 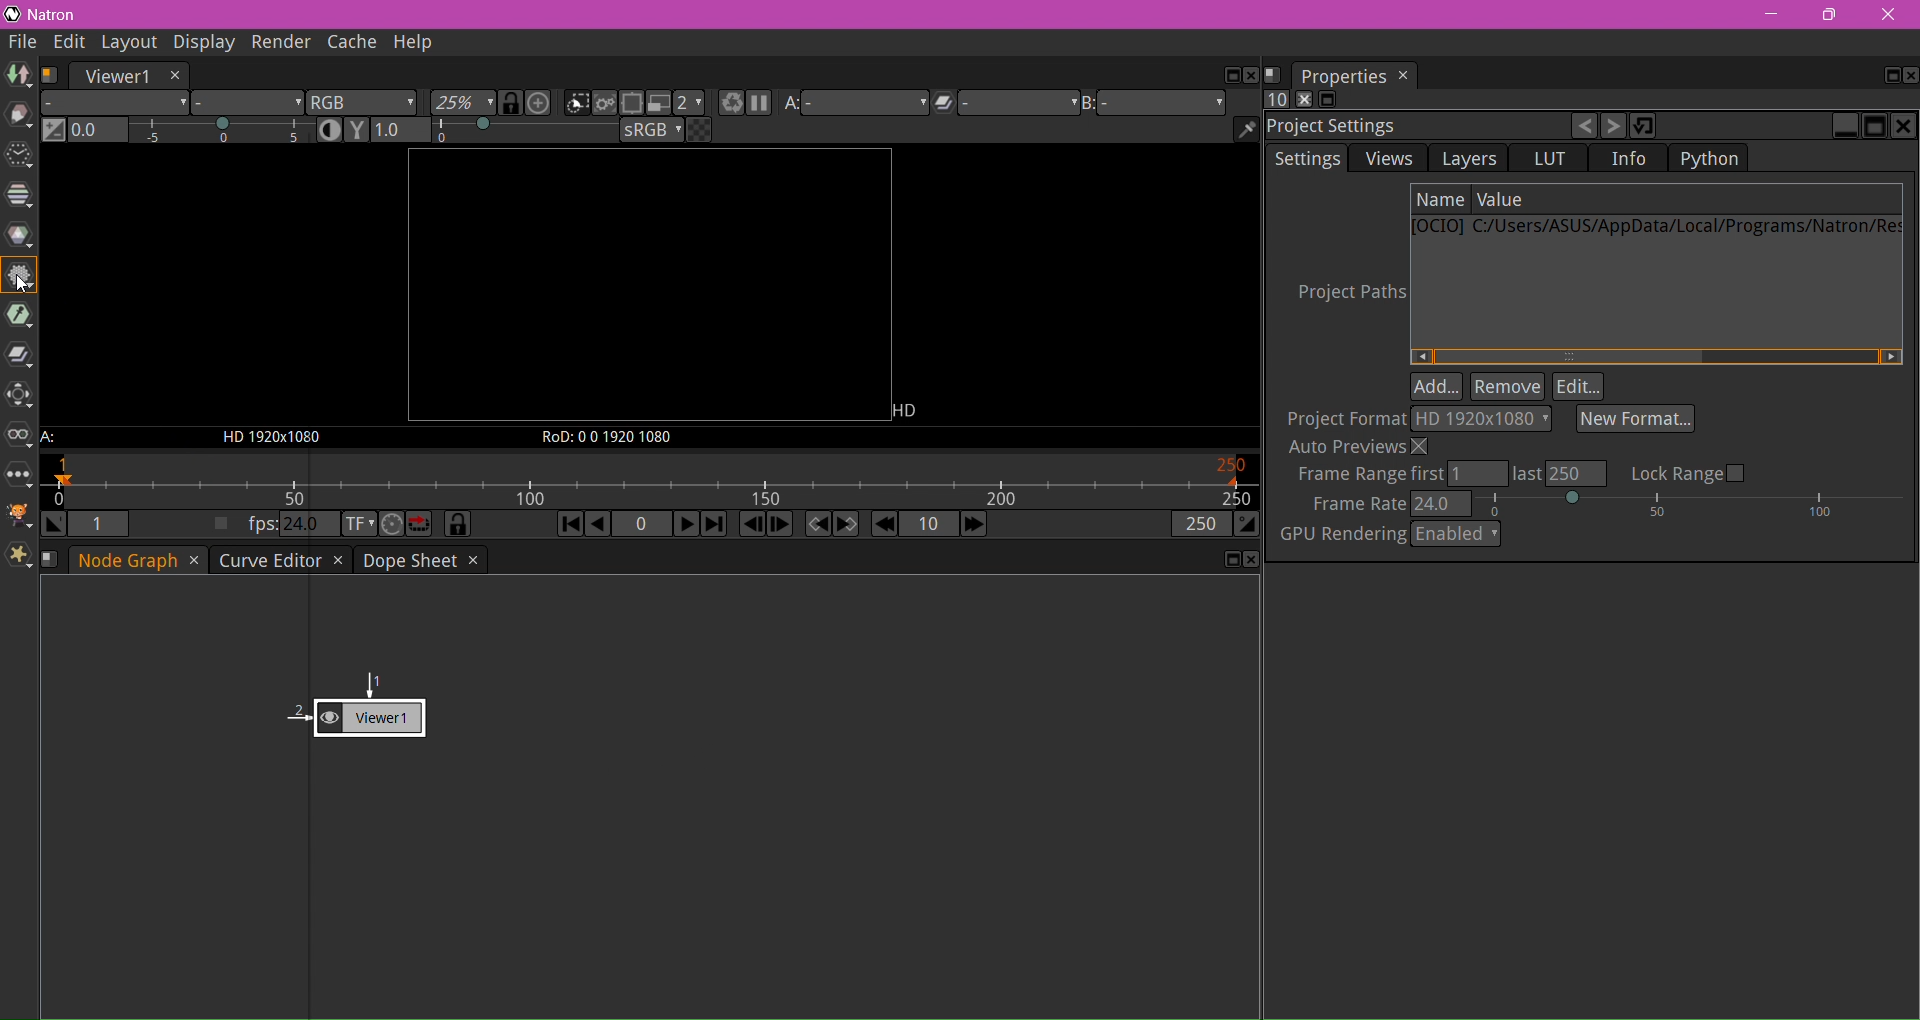 I want to click on Manage layouts for this pane, so click(x=1273, y=76).